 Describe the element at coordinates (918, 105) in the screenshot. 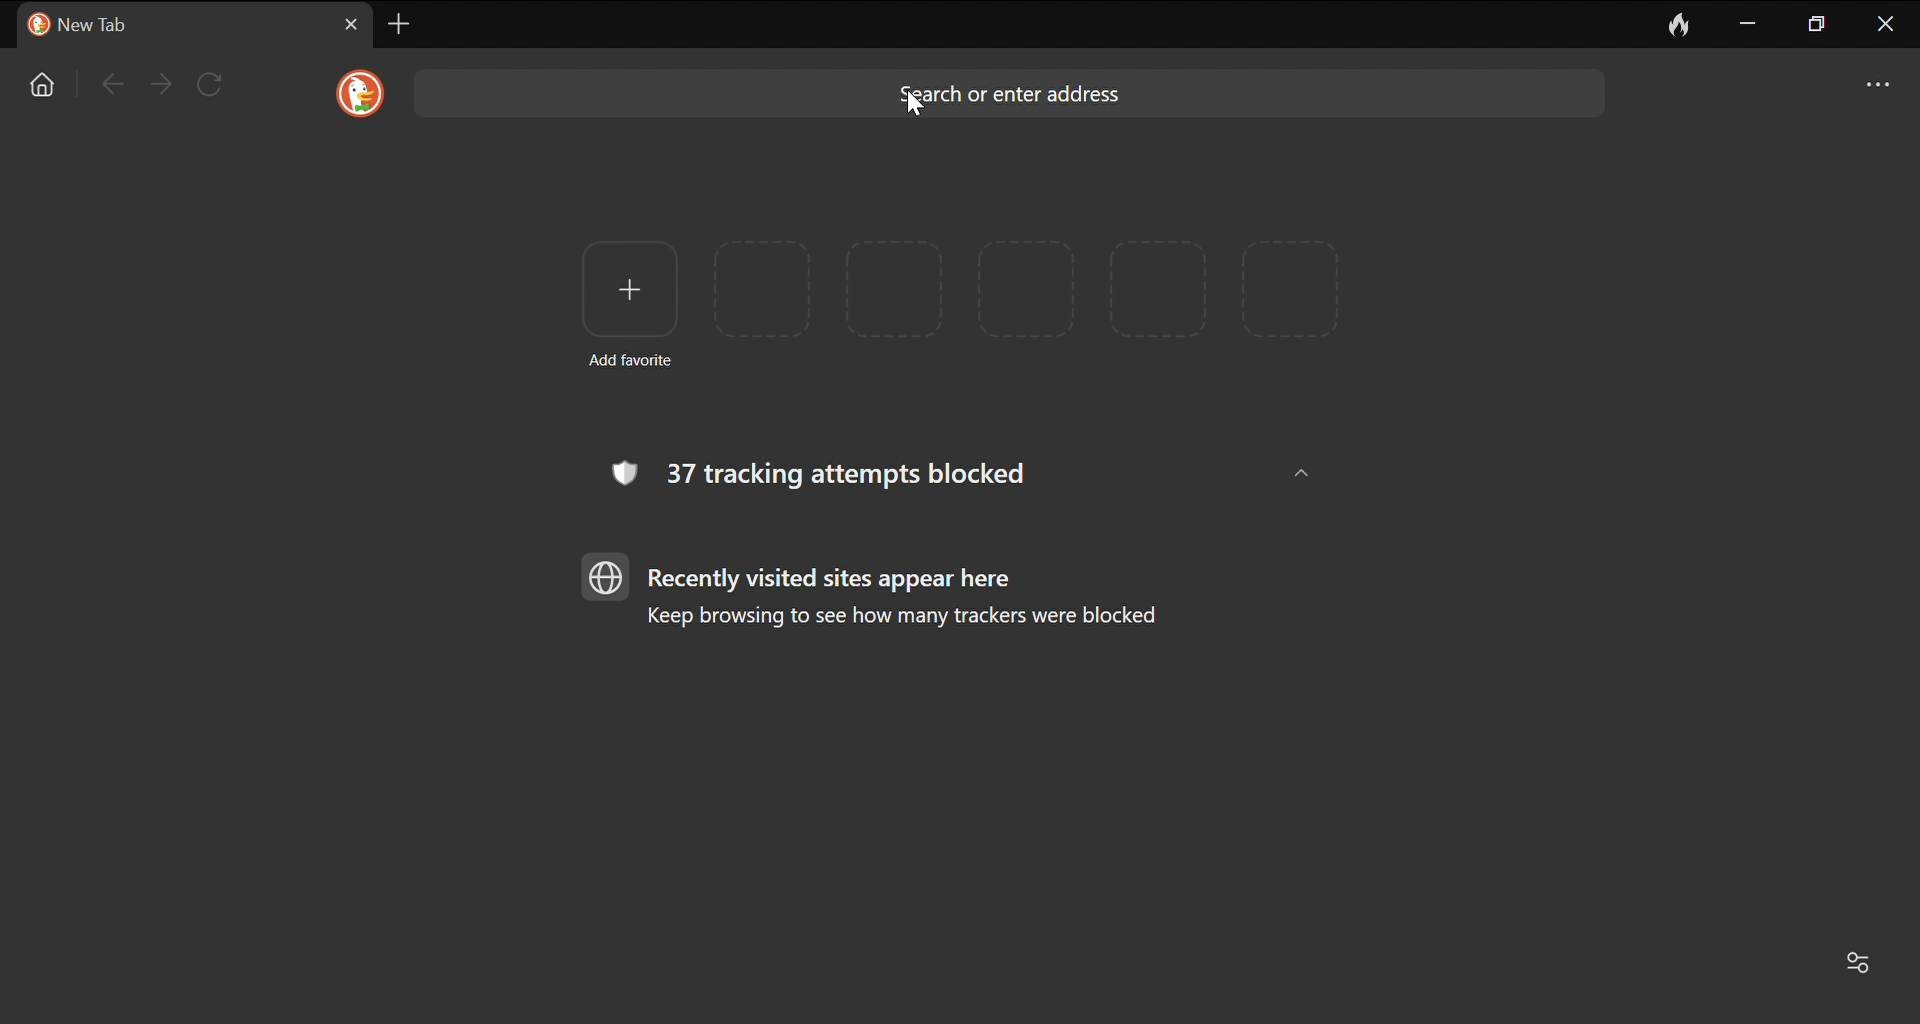

I see `cursor` at that location.